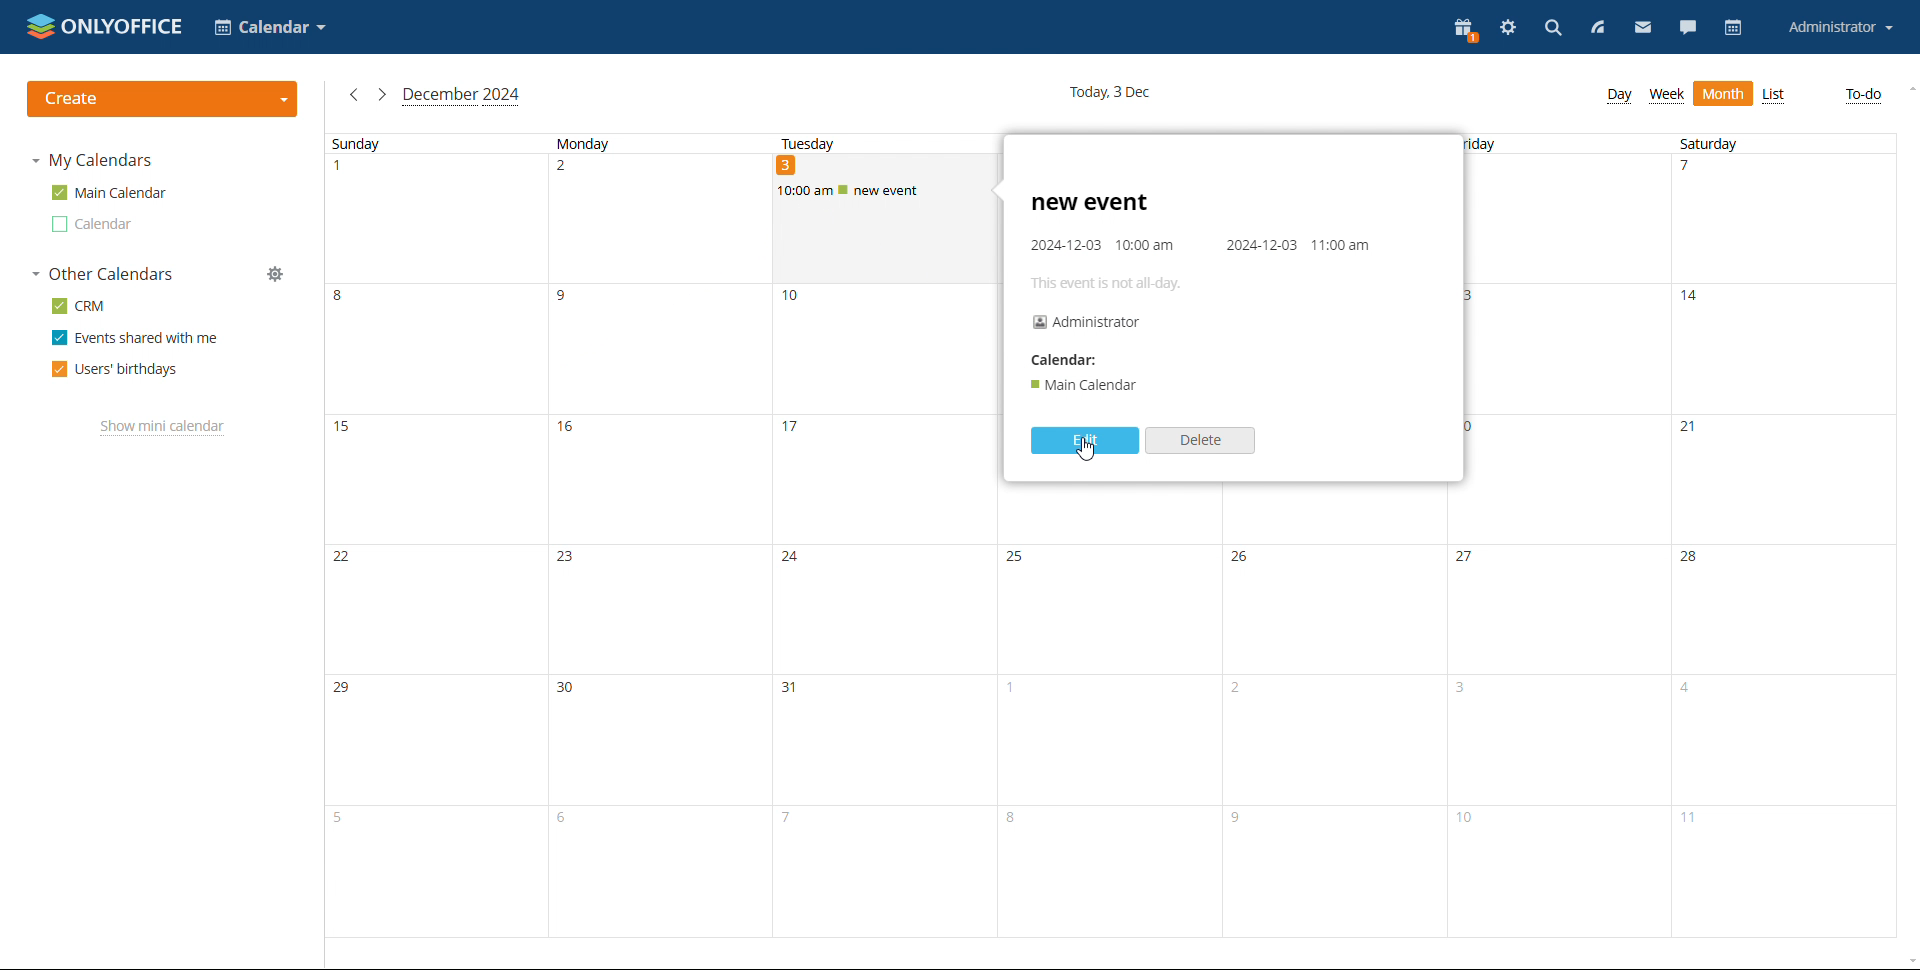 The width and height of the screenshot is (1920, 970). I want to click on 15, so click(435, 479).